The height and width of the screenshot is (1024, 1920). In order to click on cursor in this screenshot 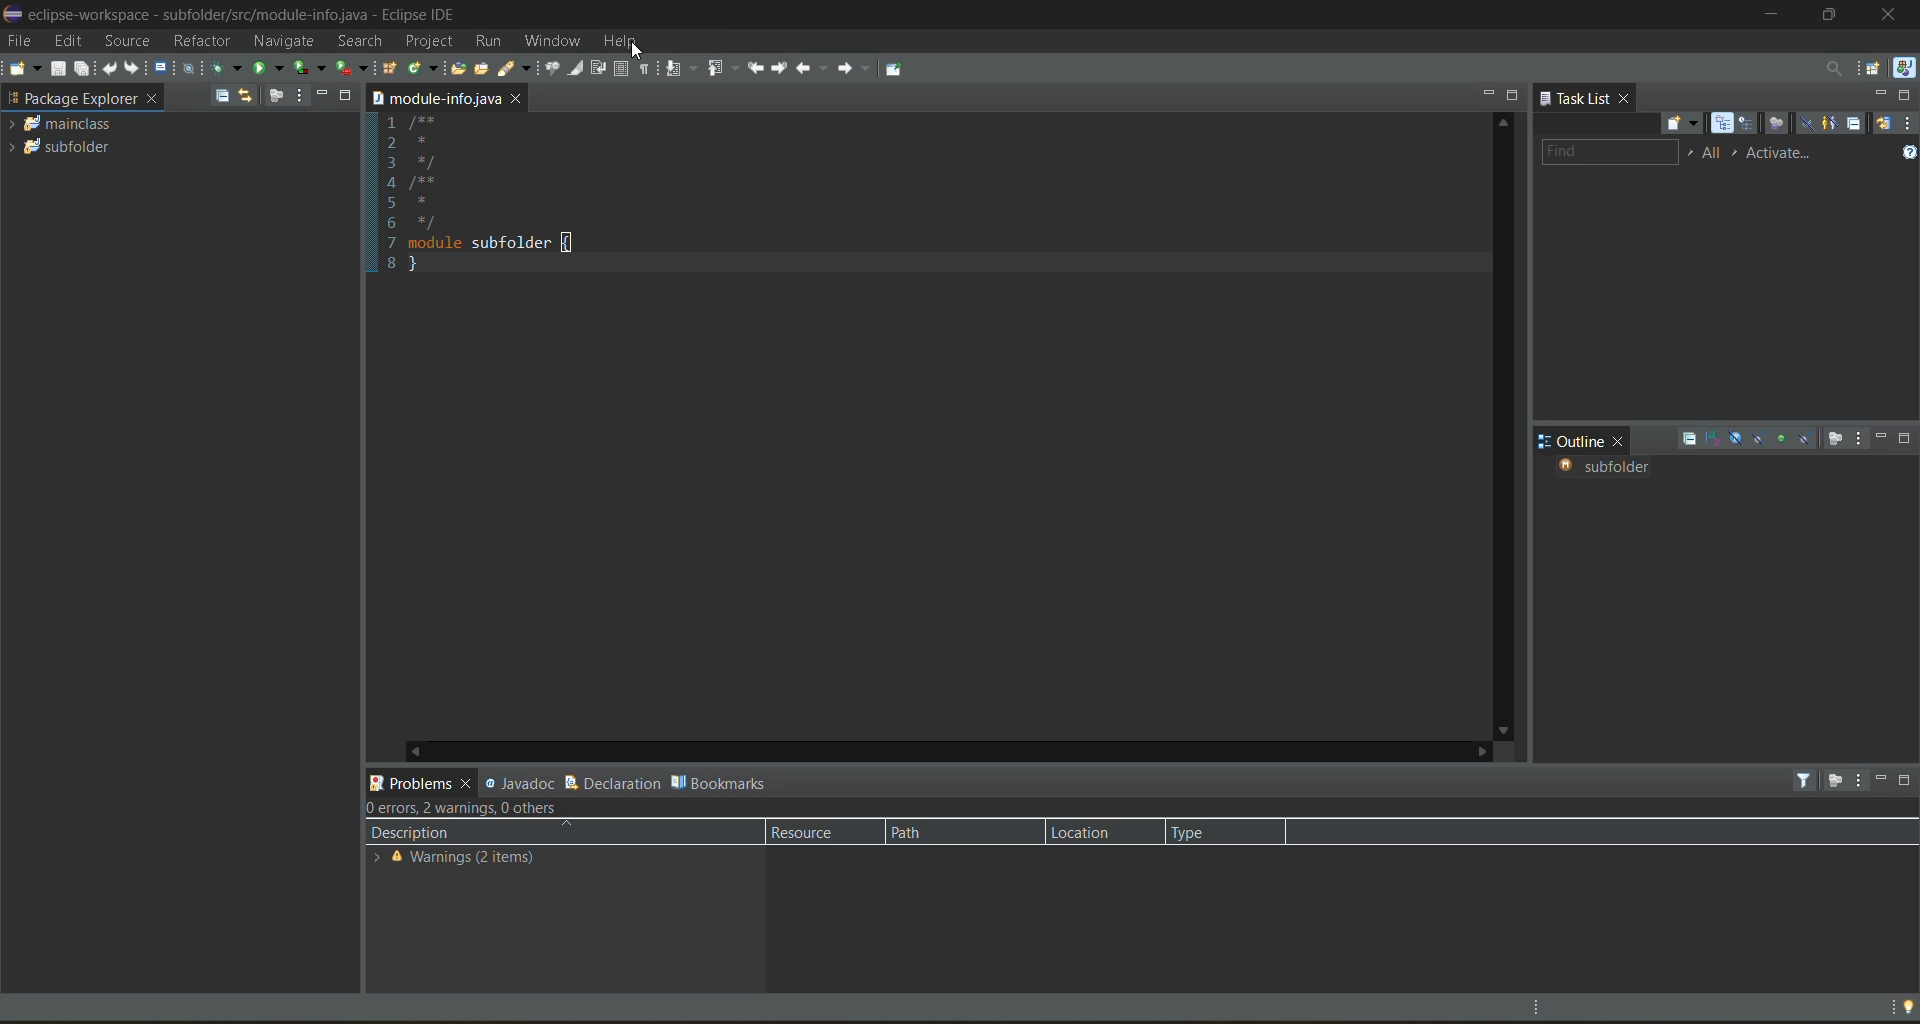, I will do `click(635, 48)`.